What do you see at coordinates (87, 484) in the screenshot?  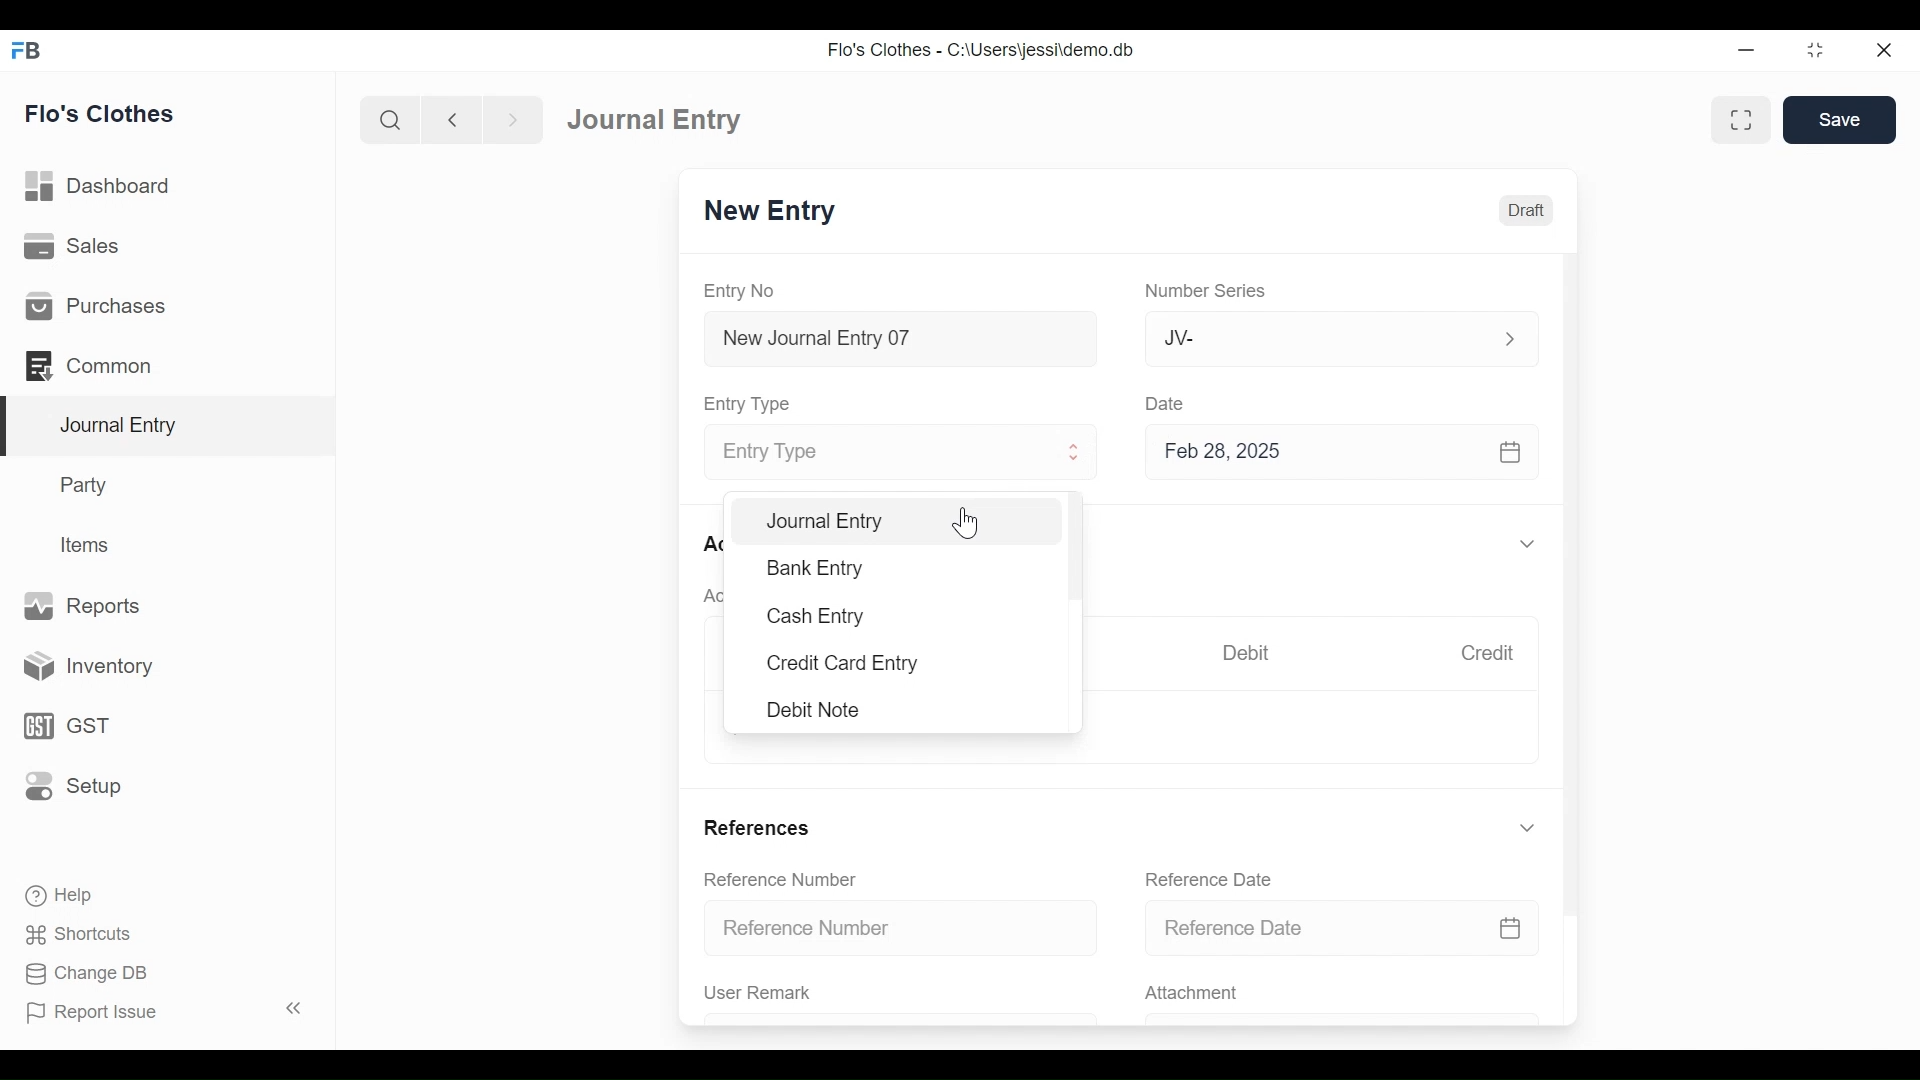 I see `Party` at bounding box center [87, 484].